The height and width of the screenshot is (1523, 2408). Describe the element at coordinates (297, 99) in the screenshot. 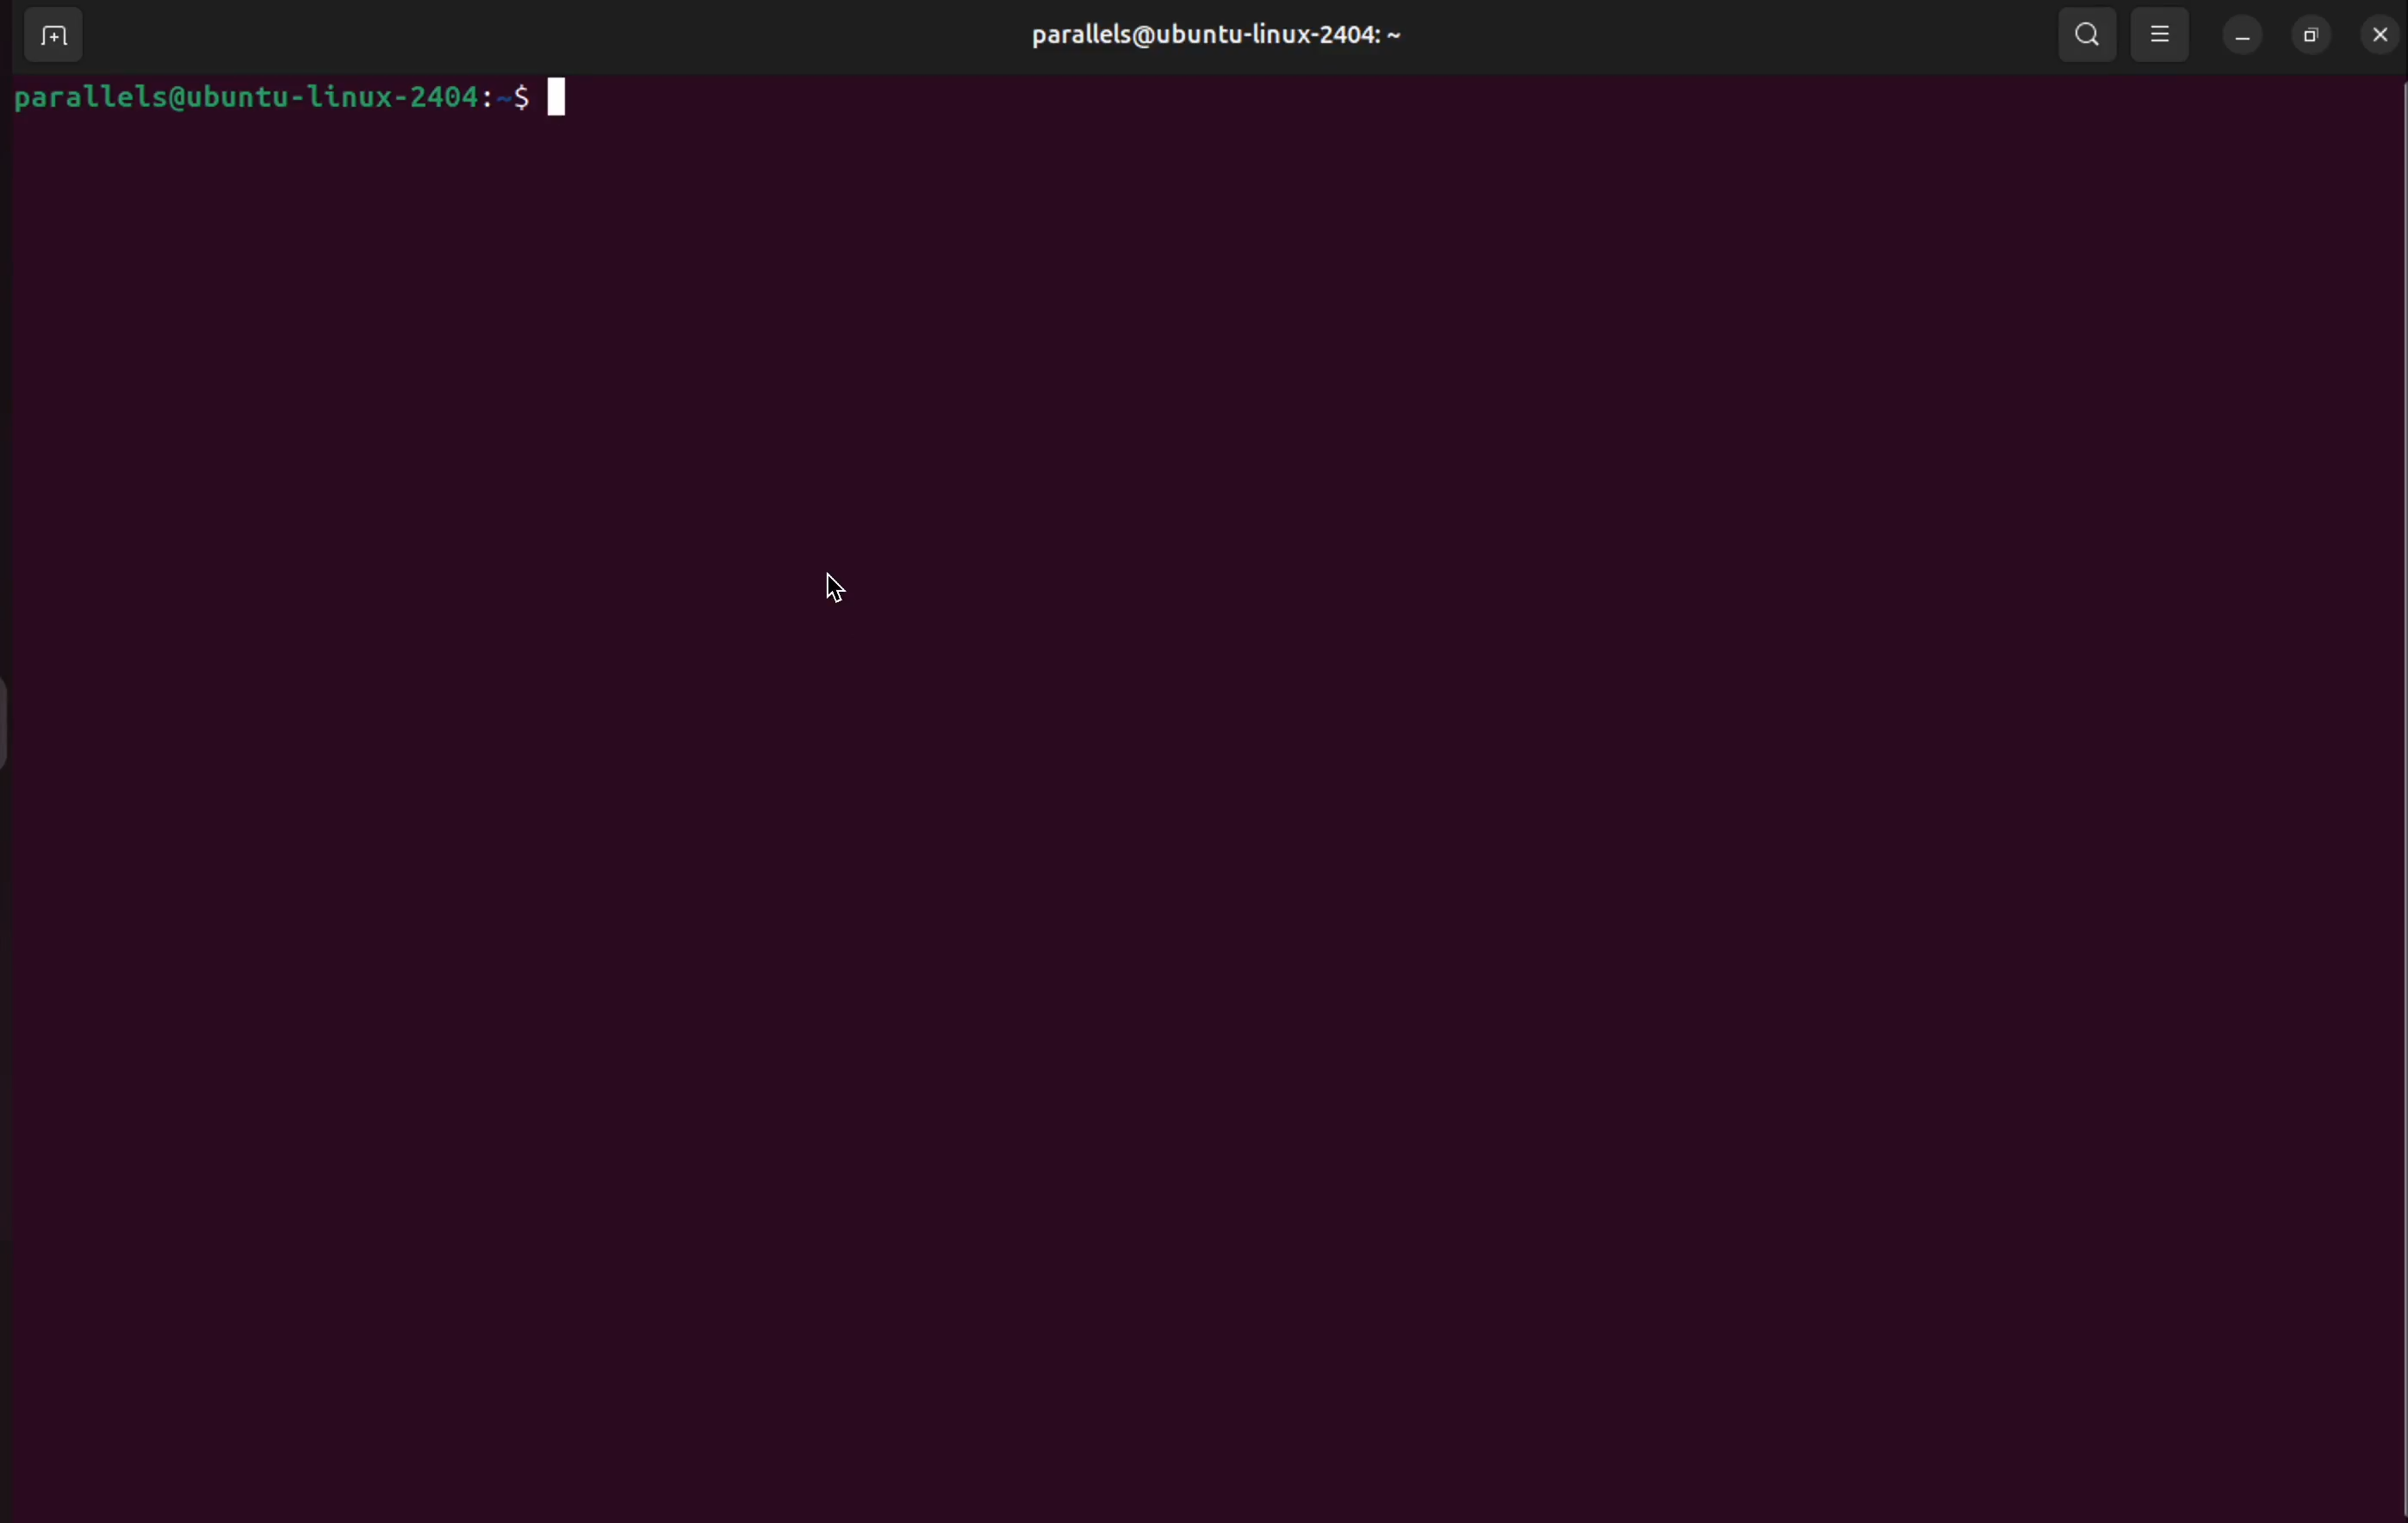

I see `parallels@ubuntu-linux-2404: ~$` at that location.